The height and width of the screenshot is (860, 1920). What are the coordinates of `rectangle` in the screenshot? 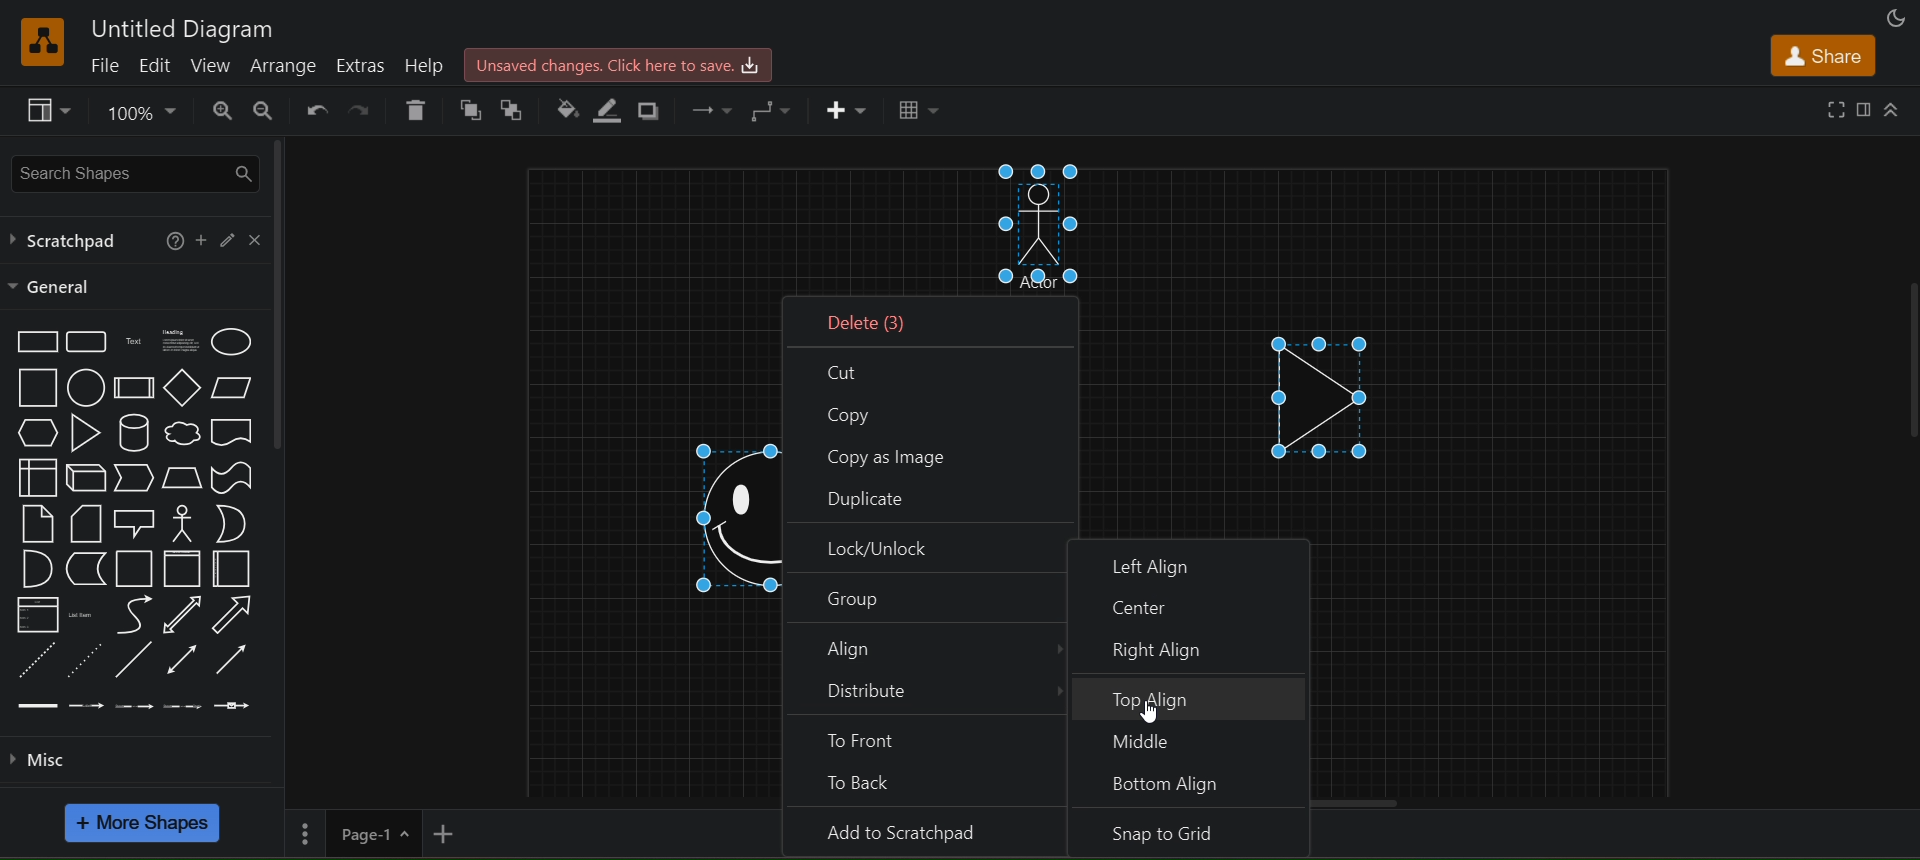 It's located at (34, 343).